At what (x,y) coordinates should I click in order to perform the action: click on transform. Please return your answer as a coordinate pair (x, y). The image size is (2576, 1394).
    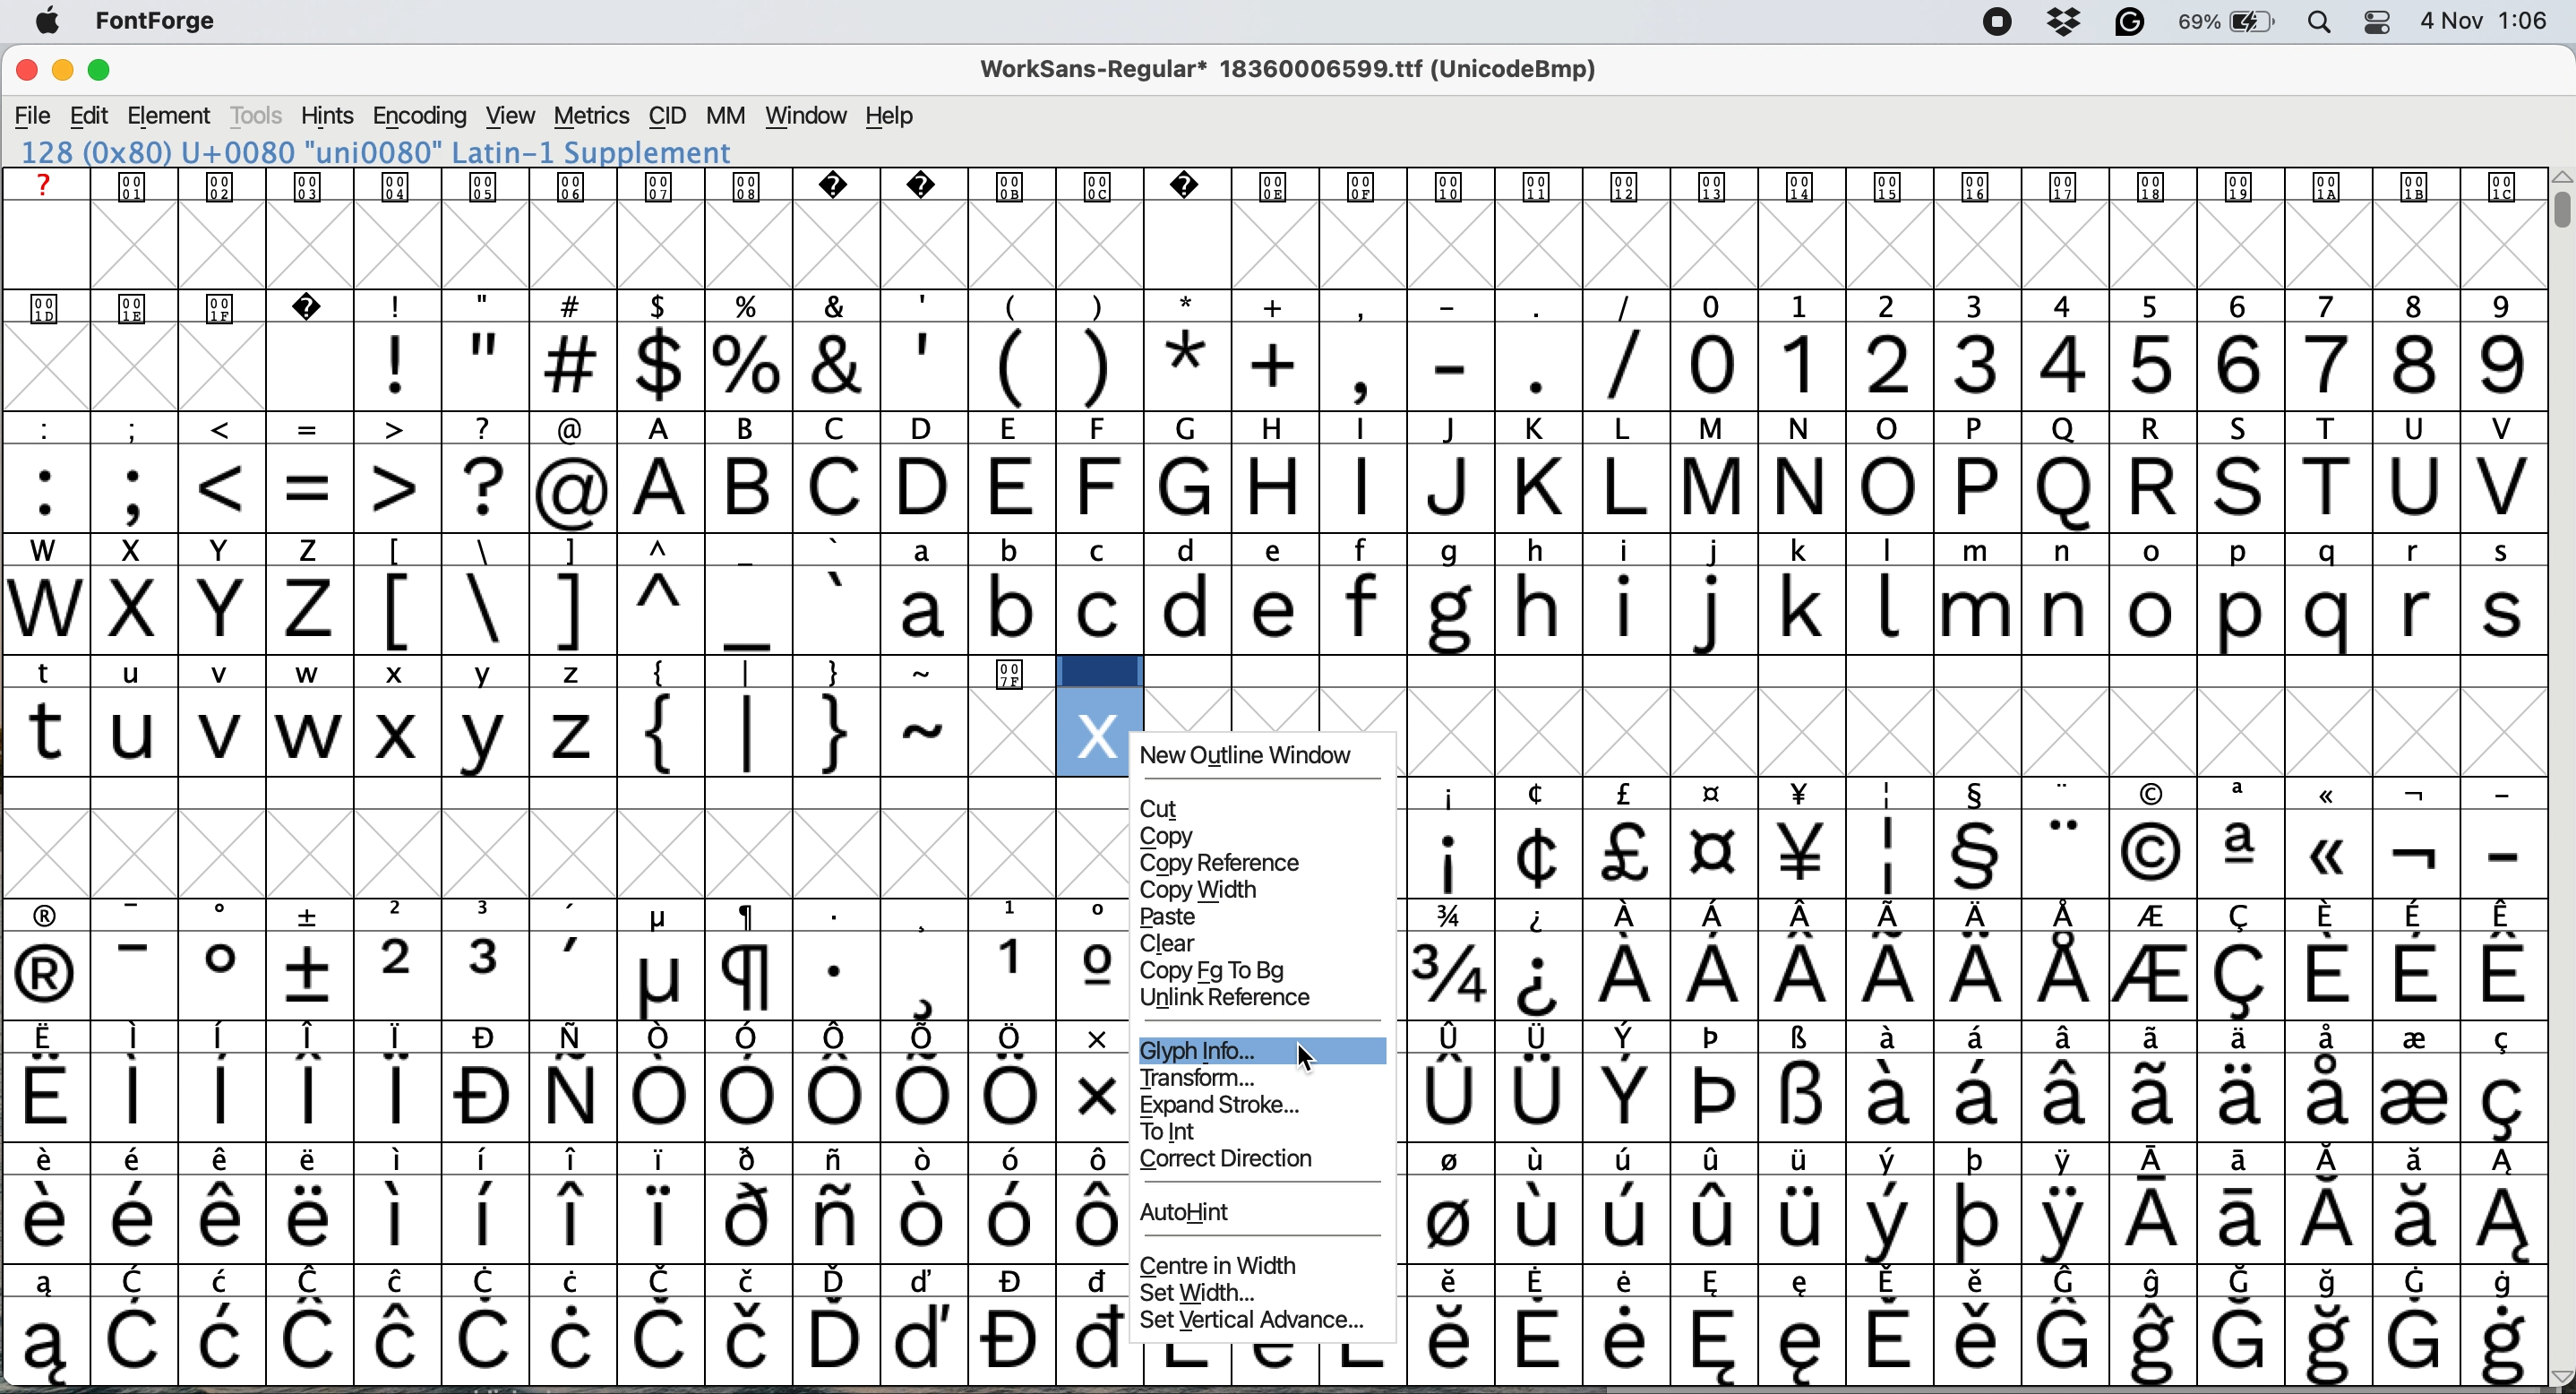
    Looking at the image, I should click on (1201, 1080).